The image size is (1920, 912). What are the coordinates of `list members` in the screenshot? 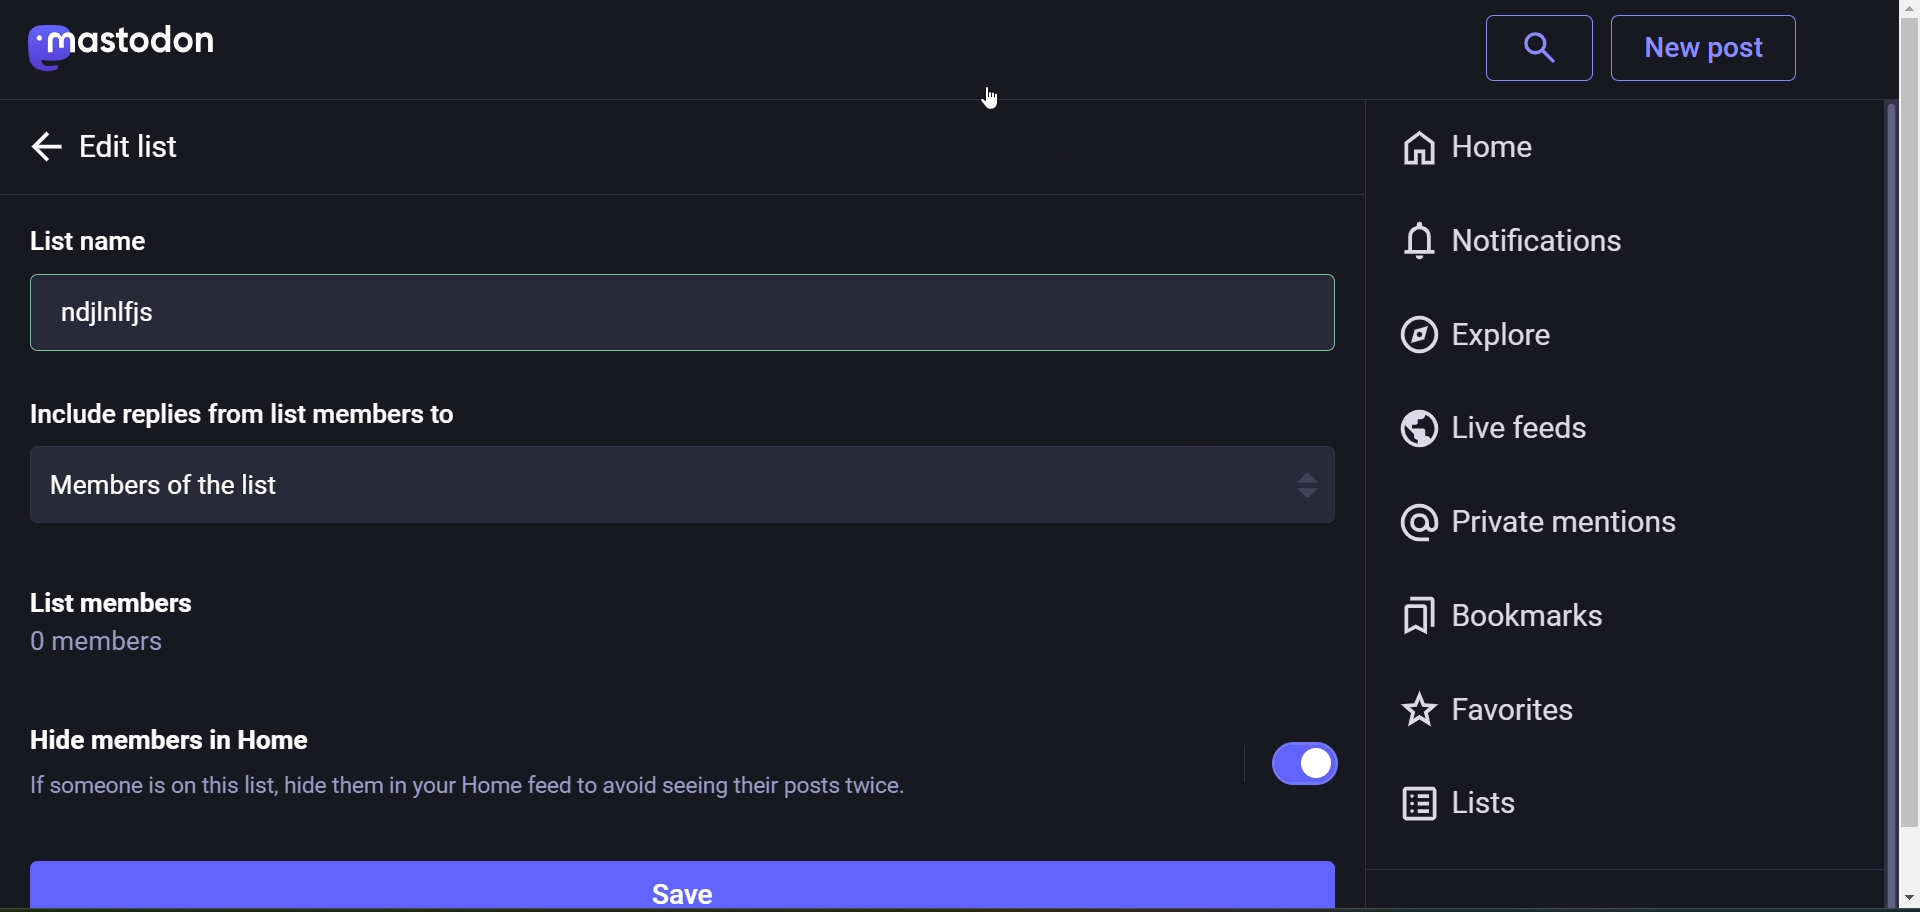 It's located at (164, 601).